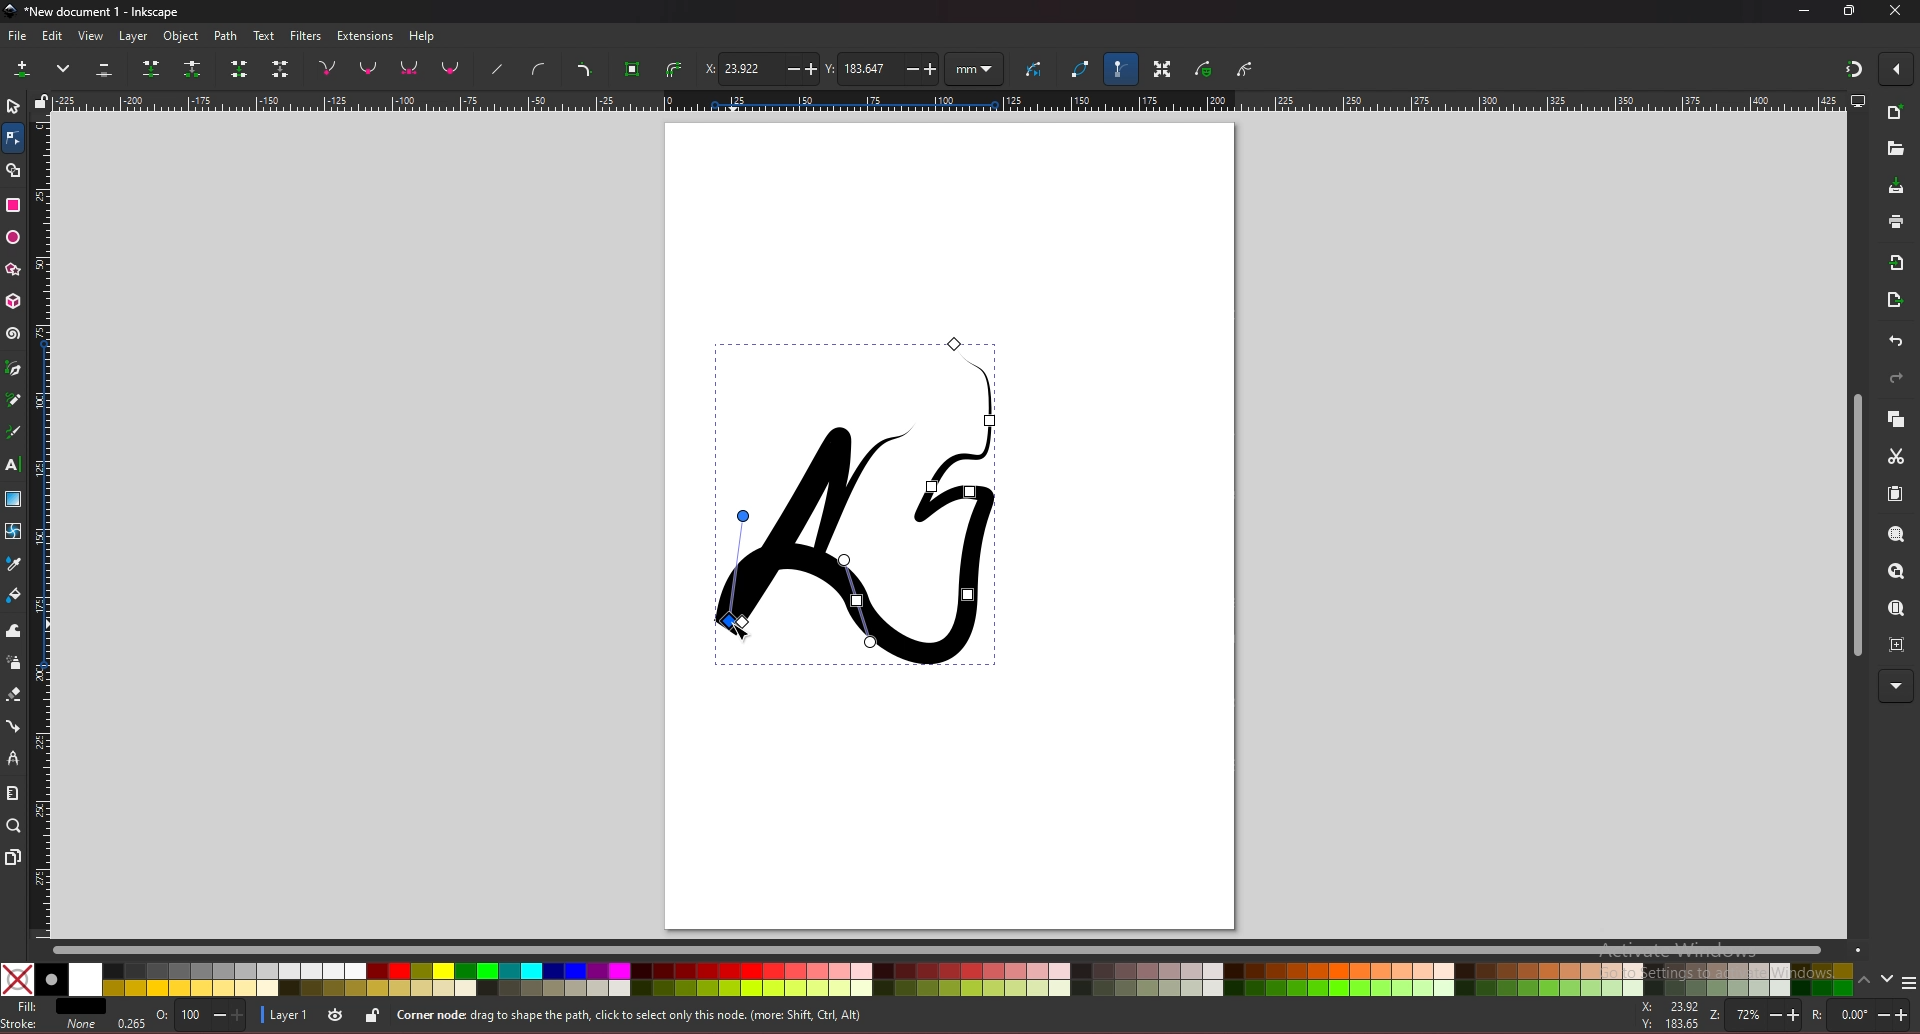  What do you see at coordinates (287, 1015) in the screenshot?
I see `layer` at bounding box center [287, 1015].